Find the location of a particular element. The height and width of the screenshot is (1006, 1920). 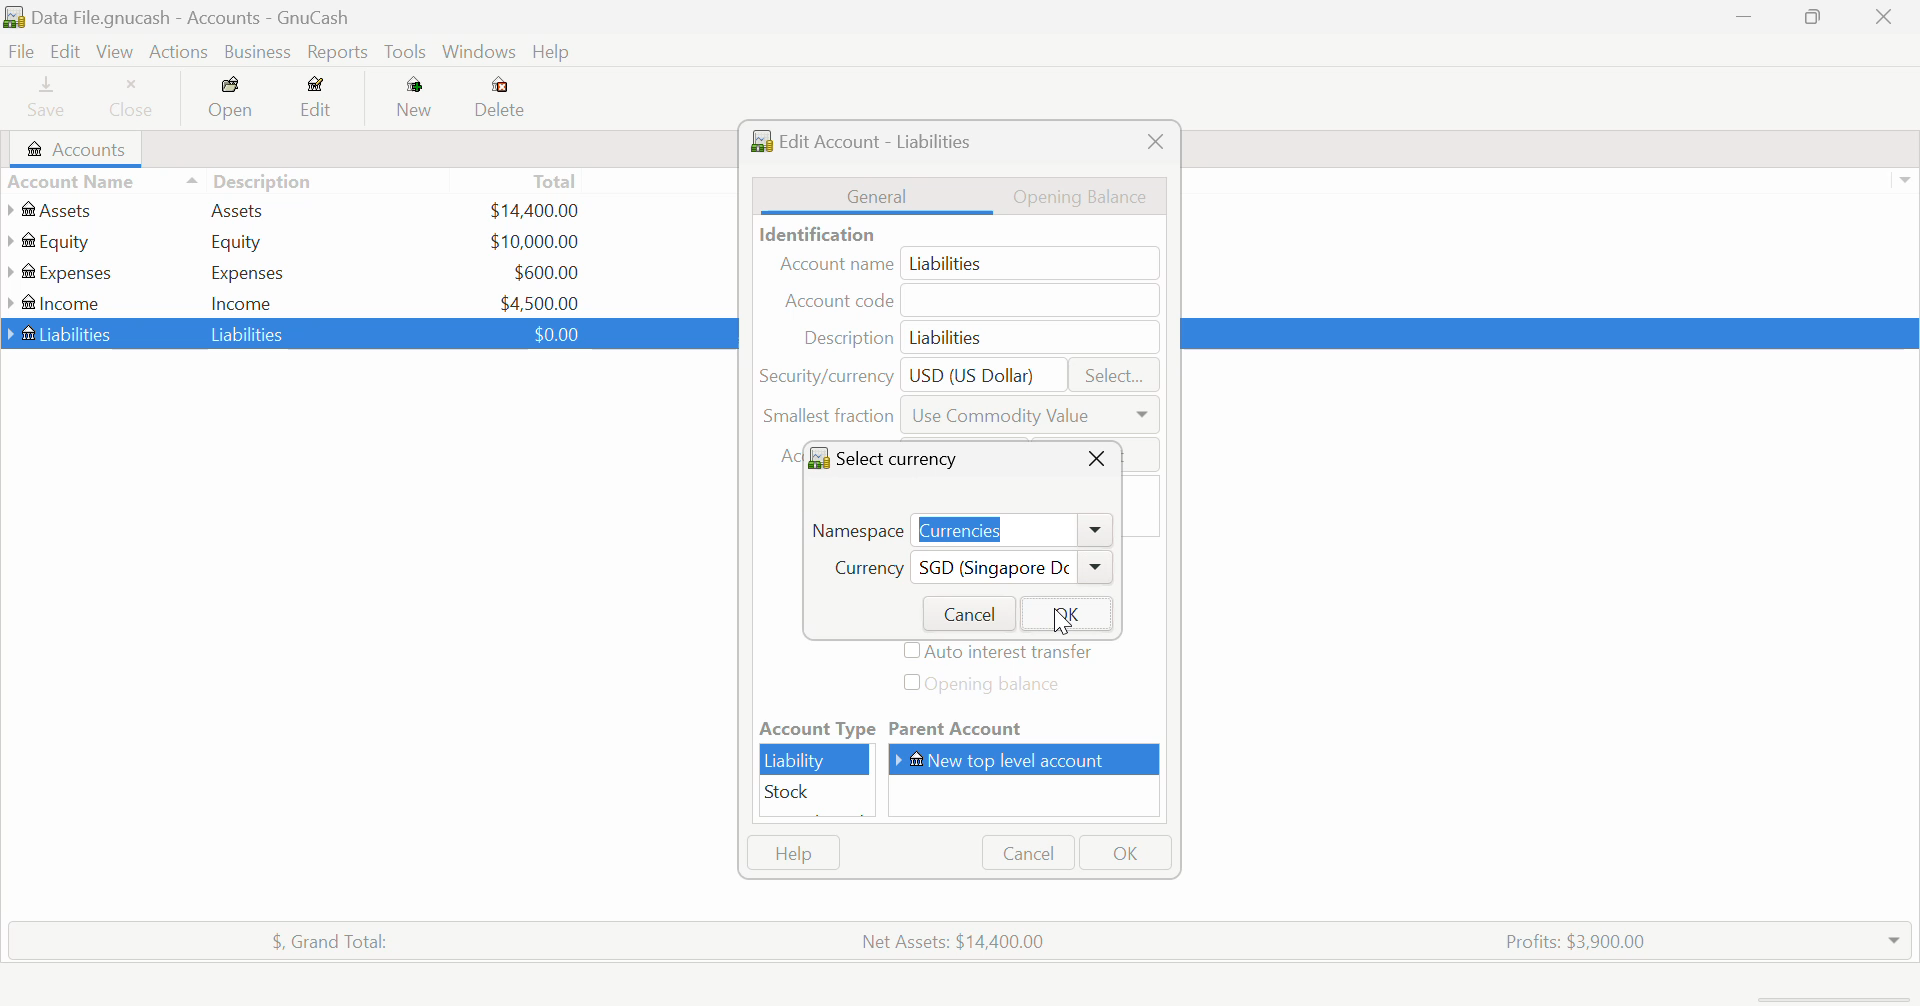

Delete is located at coordinates (500, 98).